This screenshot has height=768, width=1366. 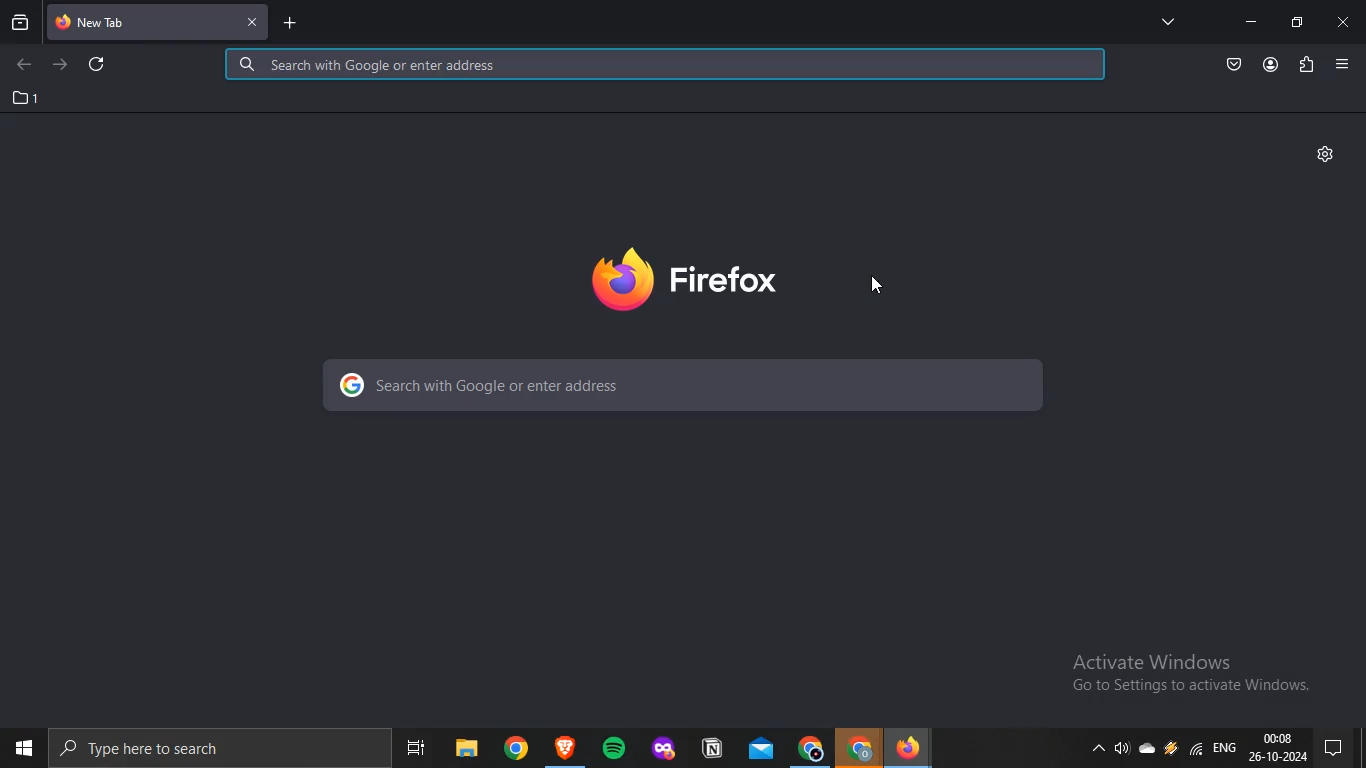 What do you see at coordinates (661, 744) in the screenshot?
I see `app icon` at bounding box center [661, 744].